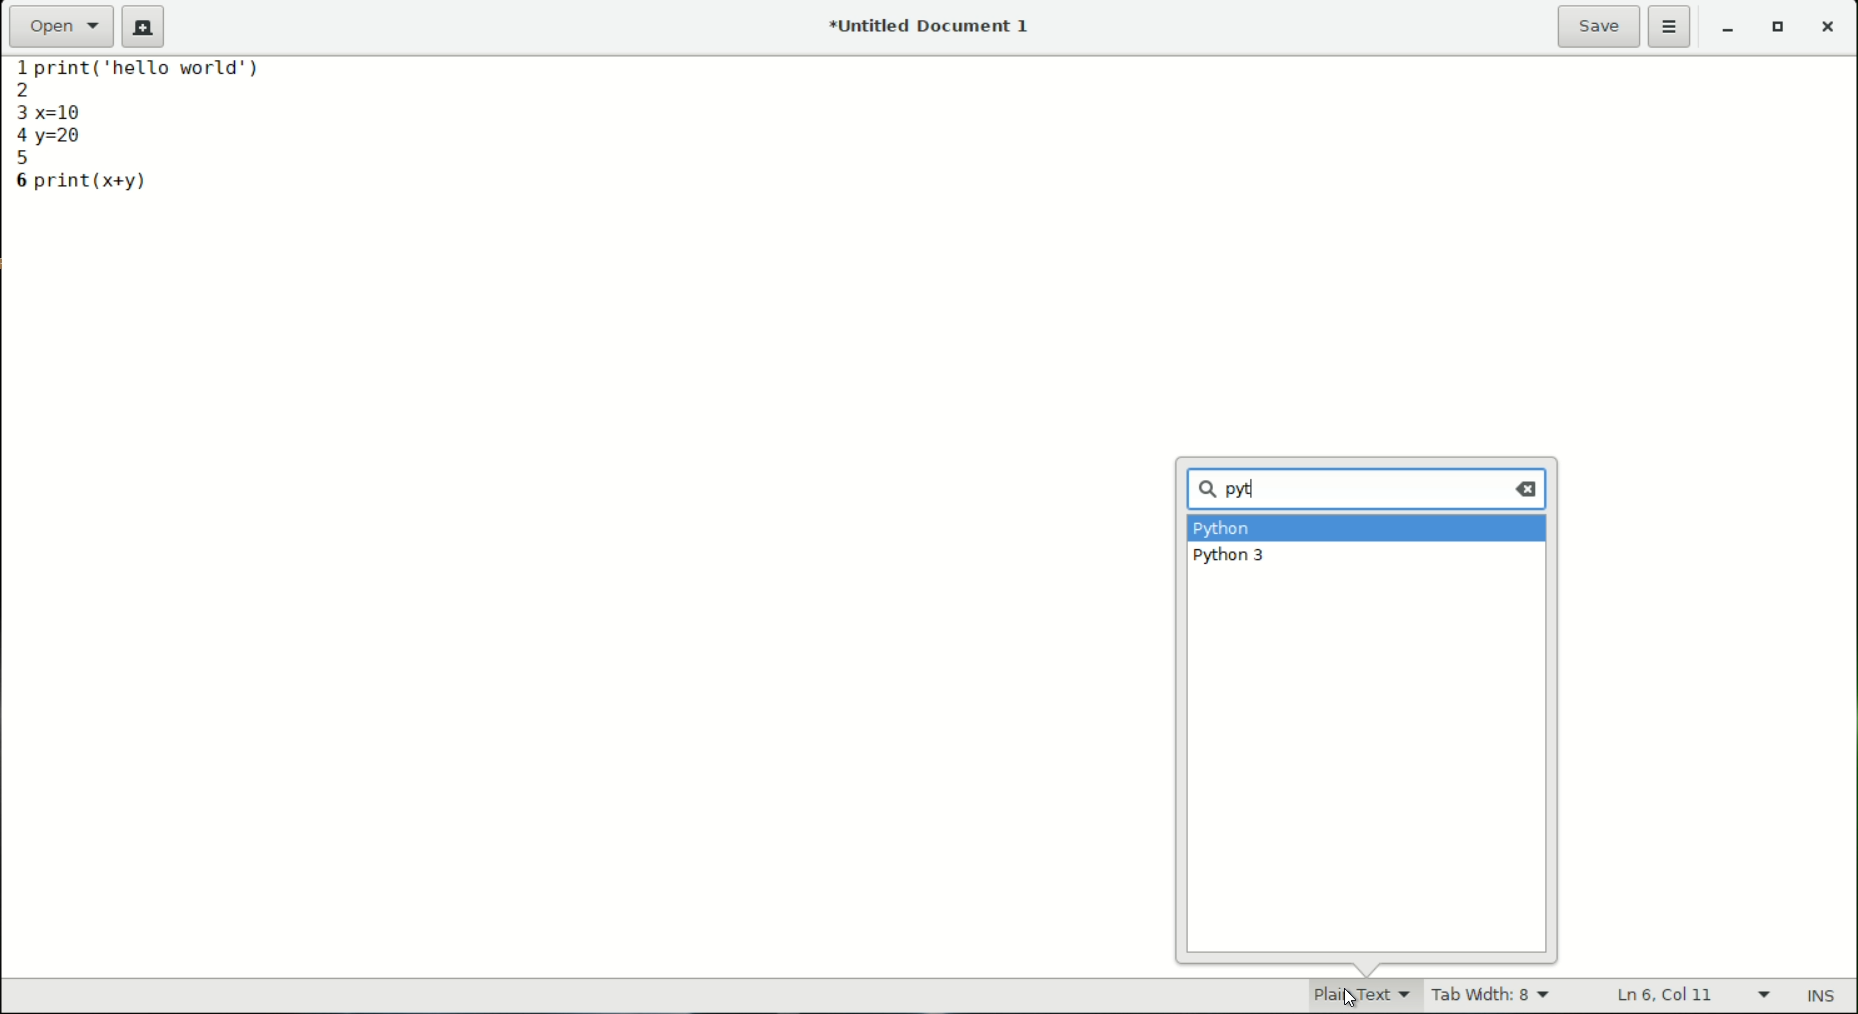 The height and width of the screenshot is (1014, 1858). What do you see at coordinates (1781, 30) in the screenshot?
I see `full screen` at bounding box center [1781, 30].